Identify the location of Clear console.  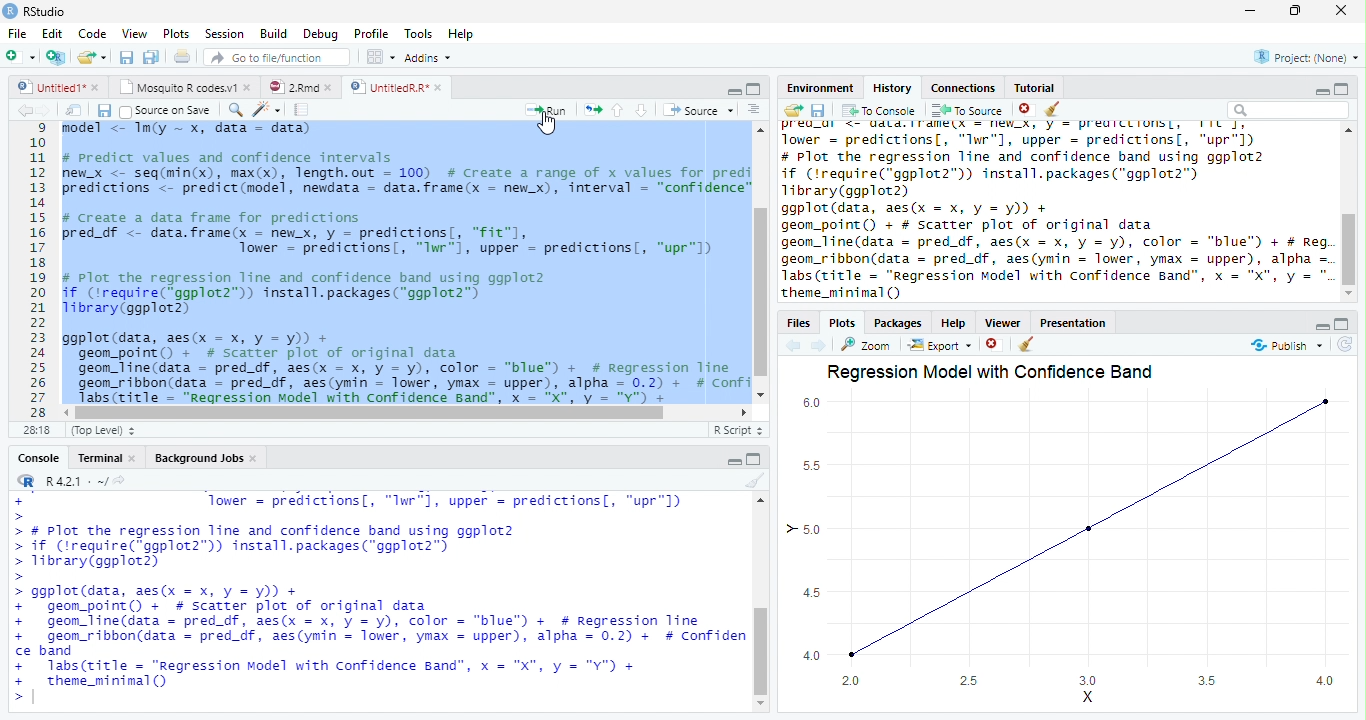
(756, 481).